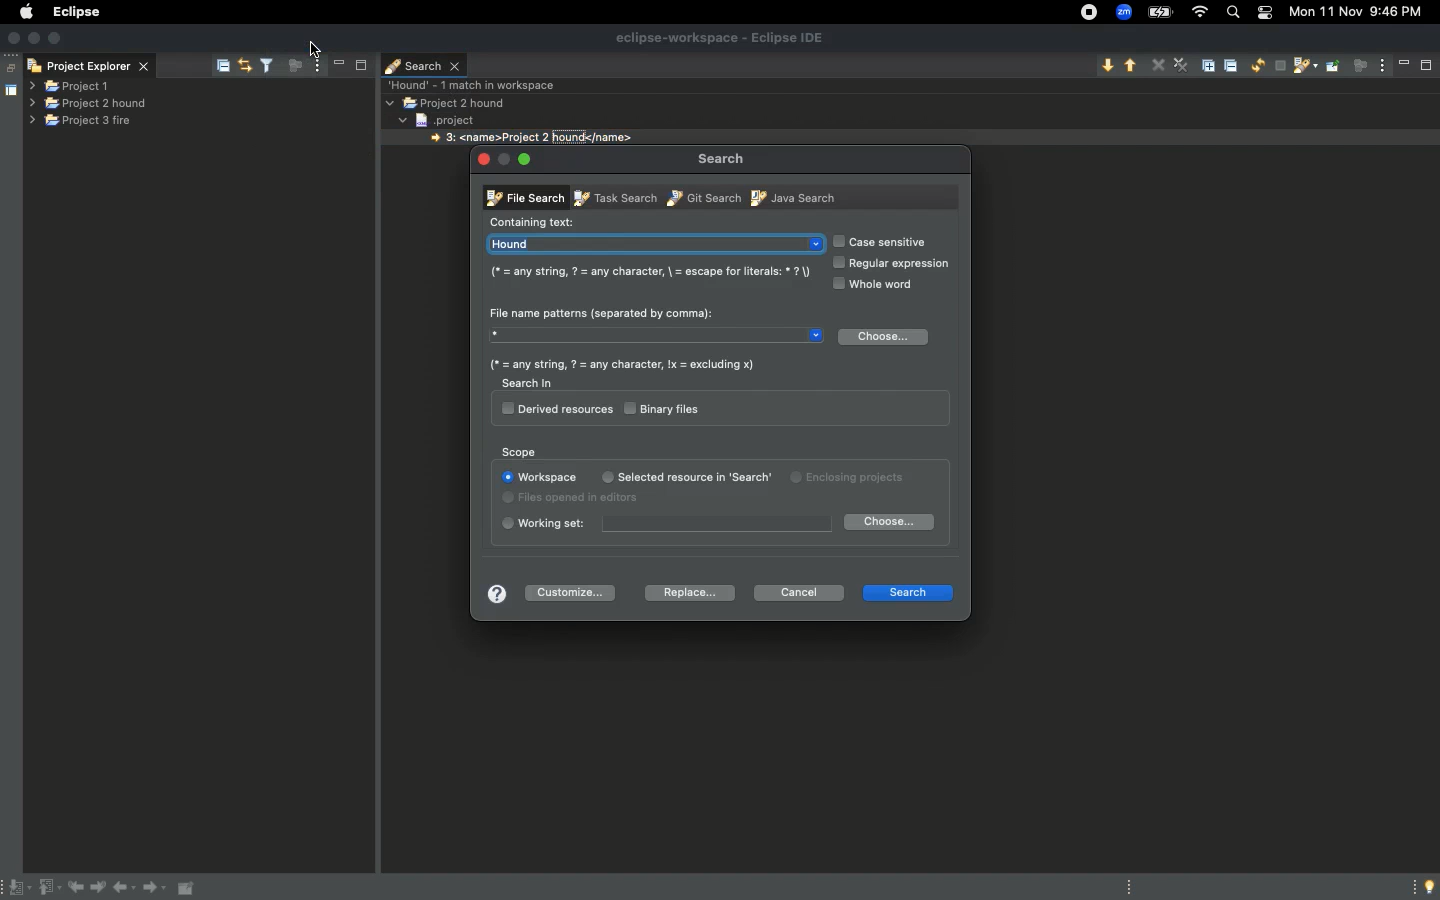 This screenshot has height=900, width=1440. Describe the element at coordinates (602, 309) in the screenshot. I see `File name patterns (seperated by comma):` at that location.